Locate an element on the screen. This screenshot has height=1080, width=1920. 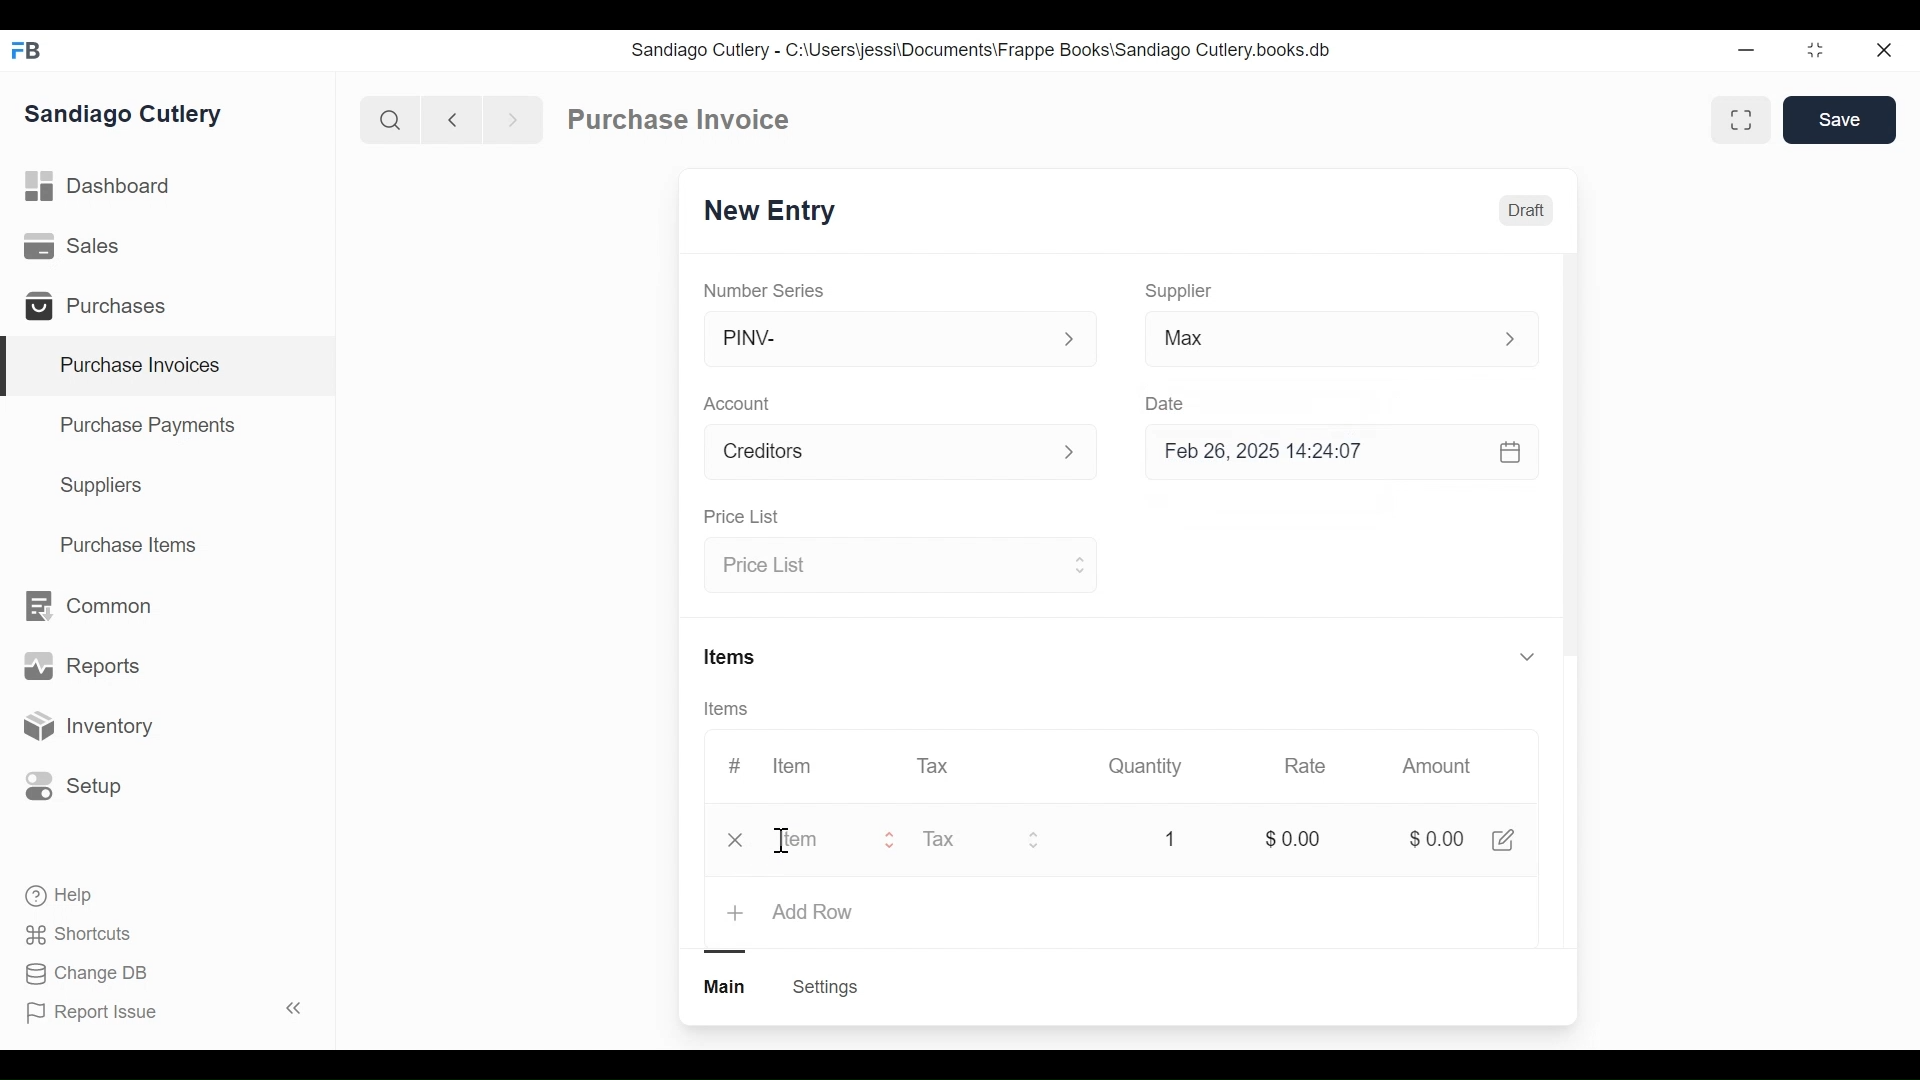
Price List is located at coordinates (740, 518).